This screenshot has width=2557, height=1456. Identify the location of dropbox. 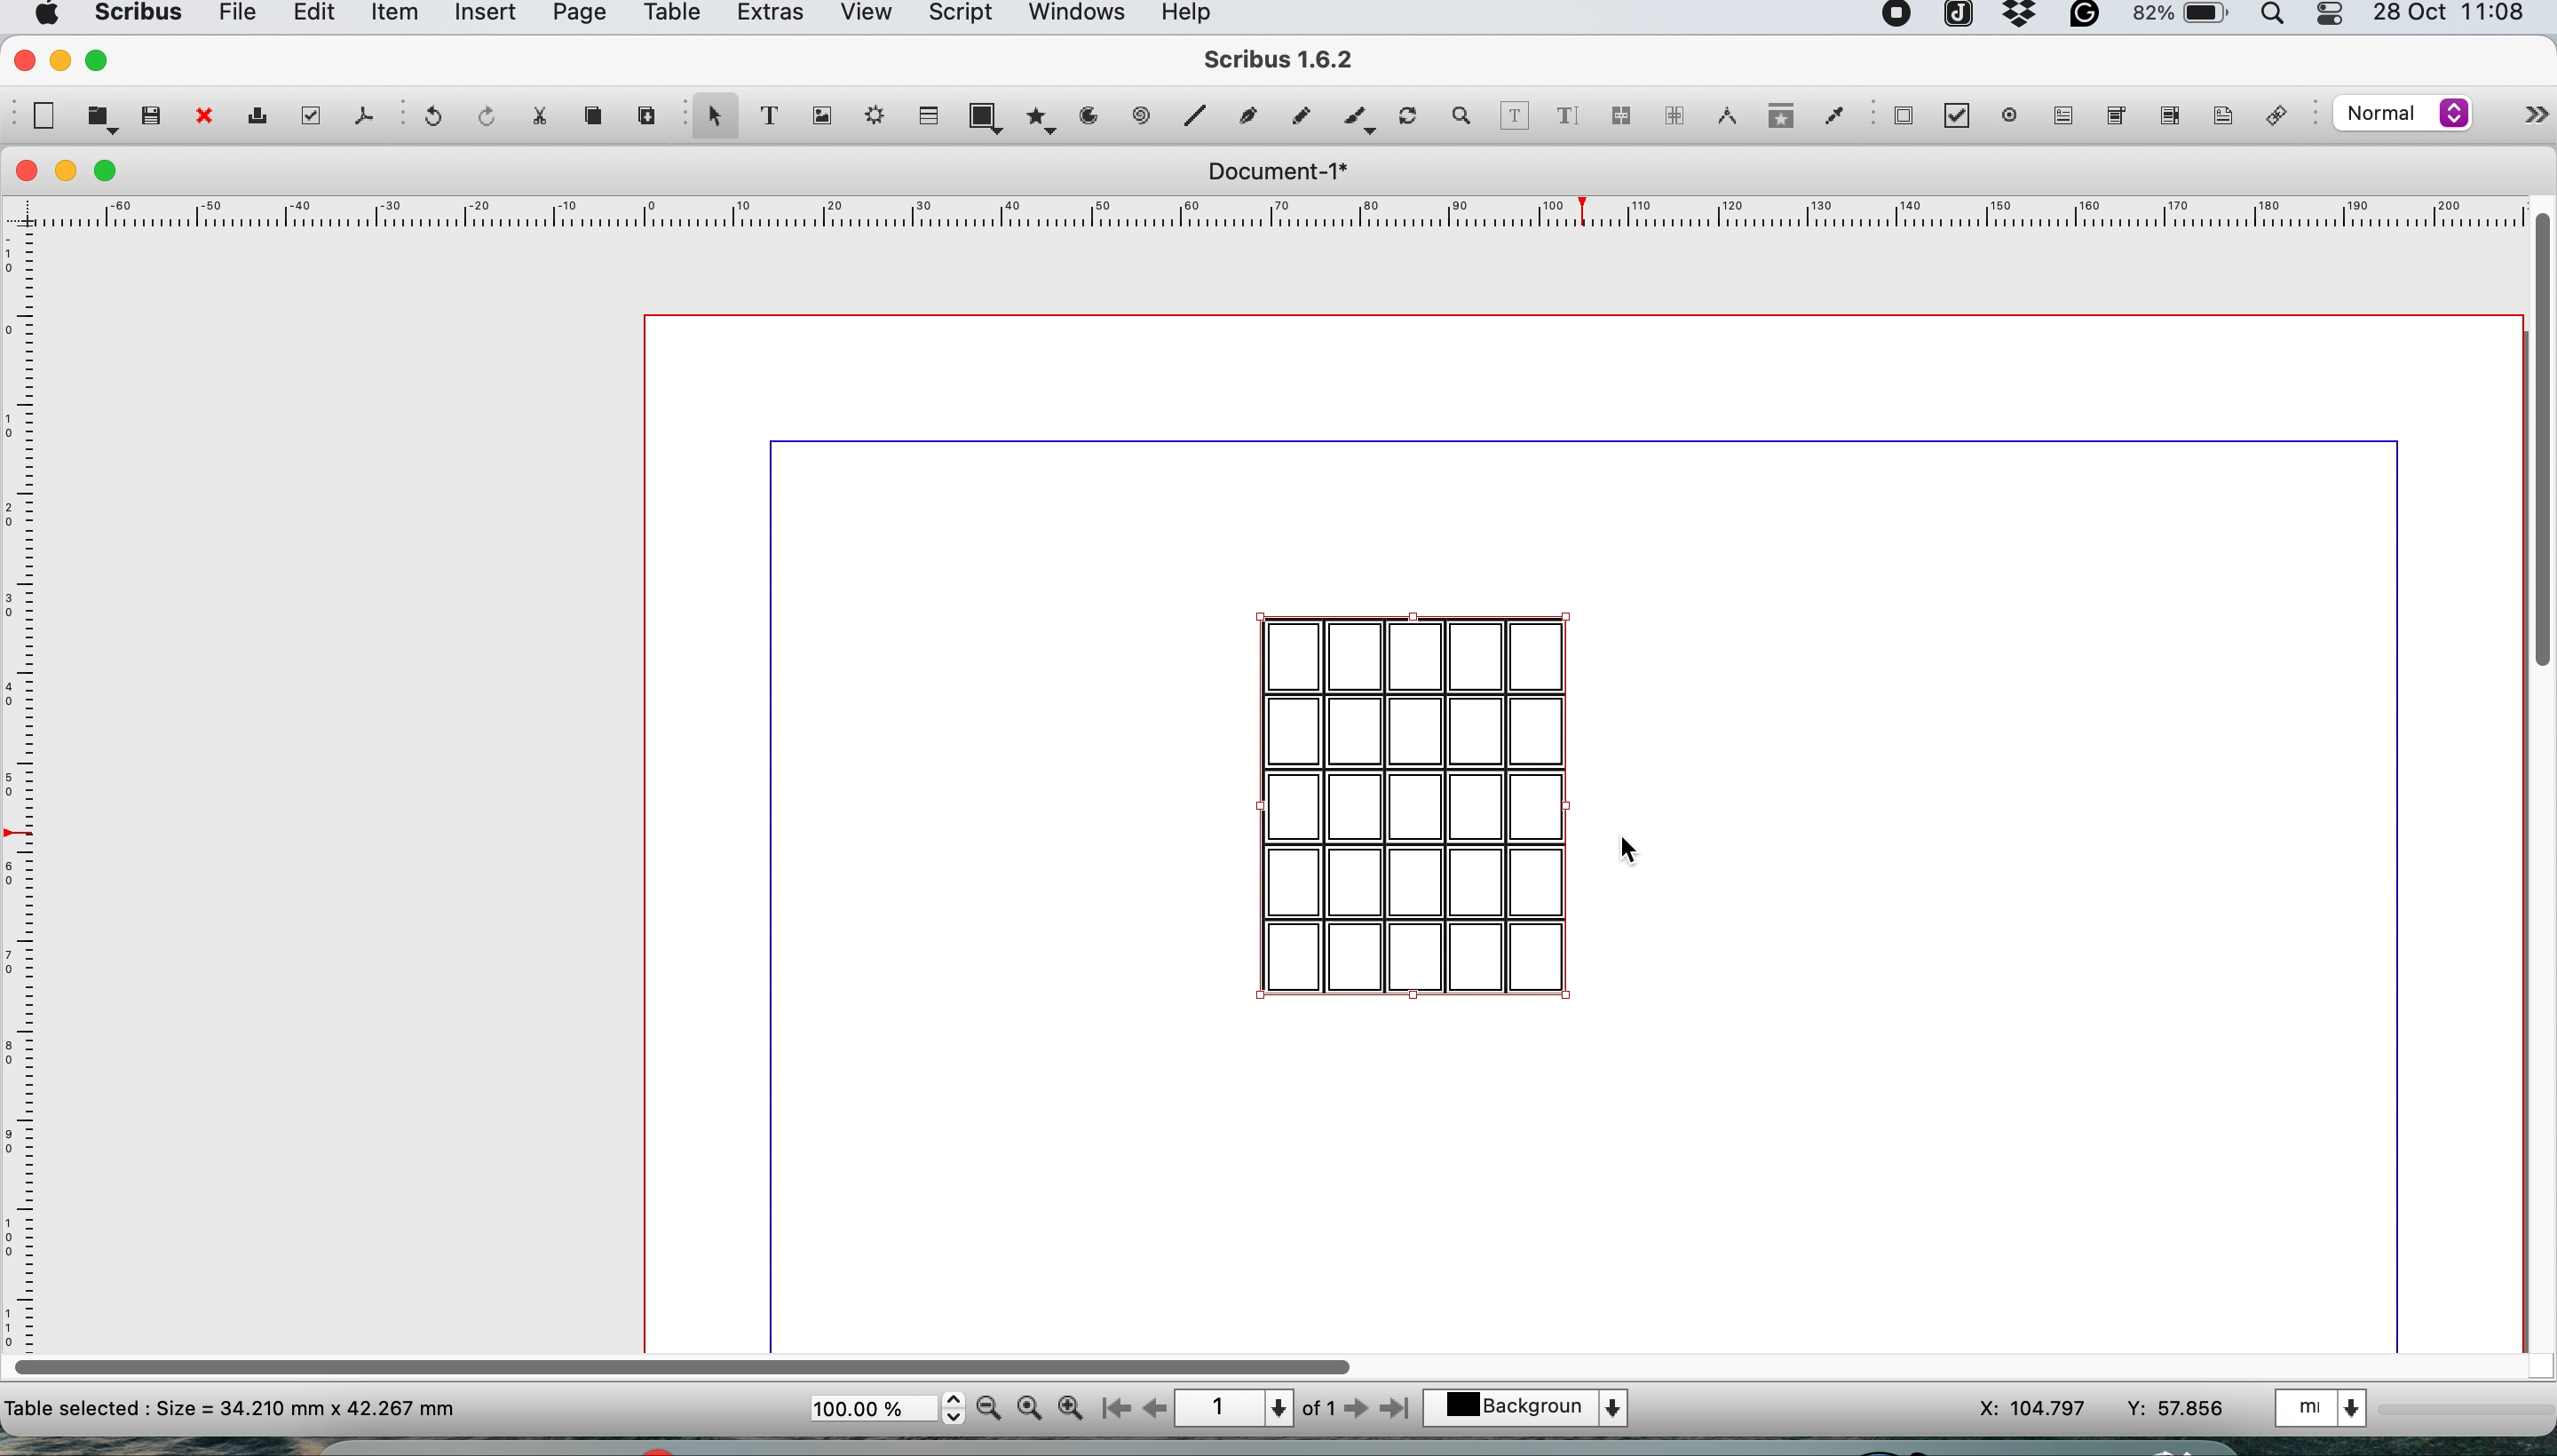
(2021, 22).